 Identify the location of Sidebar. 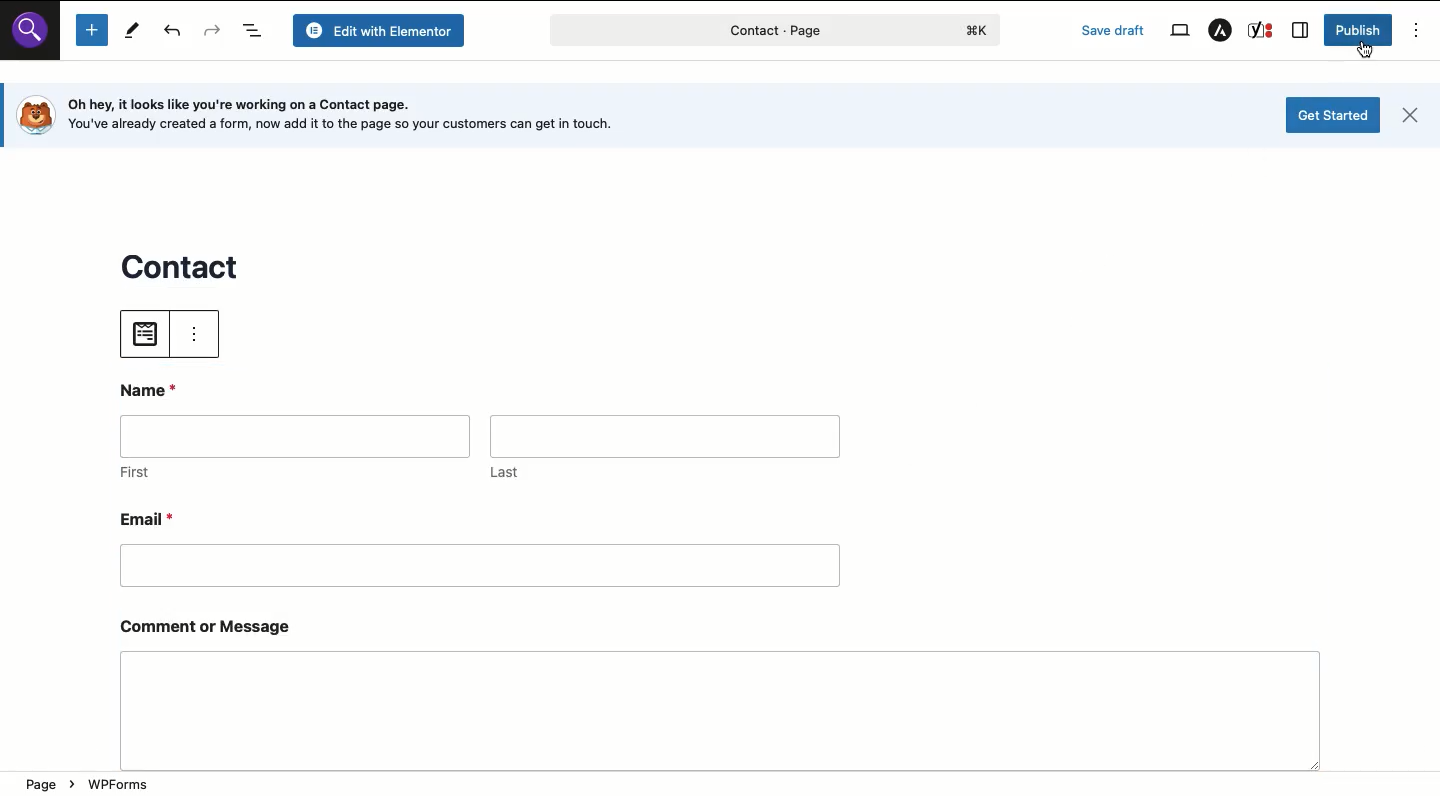
(1301, 31).